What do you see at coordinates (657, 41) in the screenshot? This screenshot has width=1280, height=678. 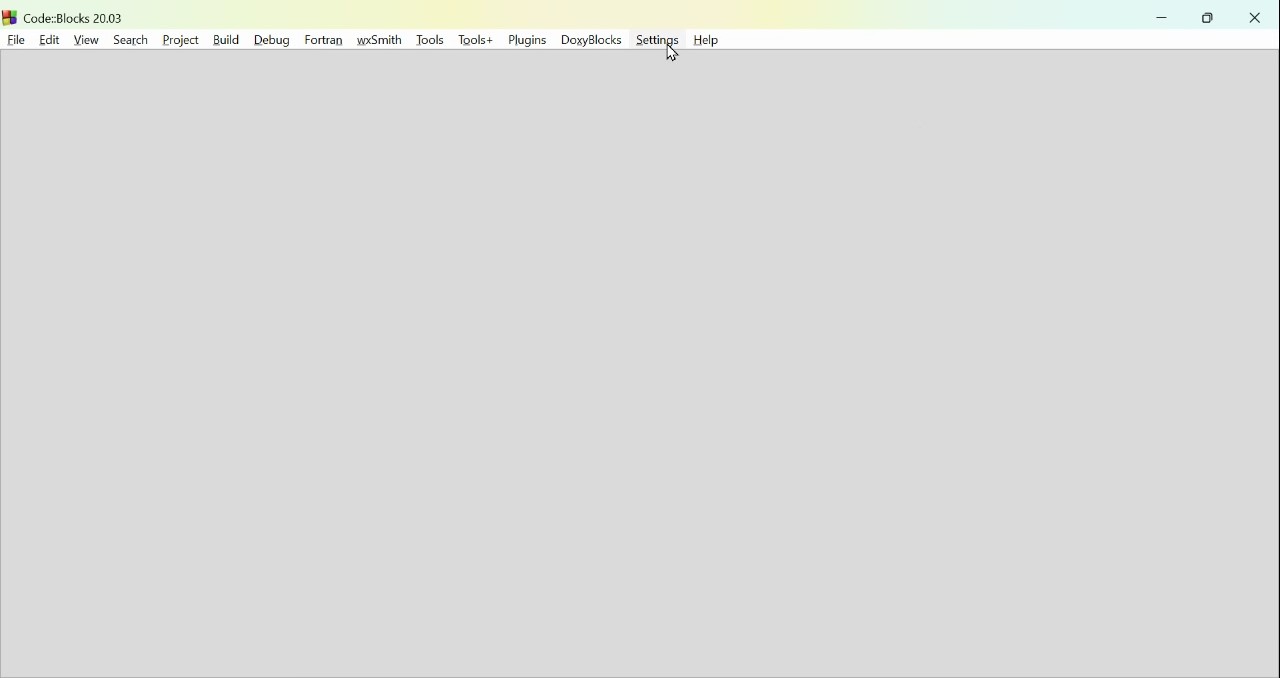 I see `Settings` at bounding box center [657, 41].